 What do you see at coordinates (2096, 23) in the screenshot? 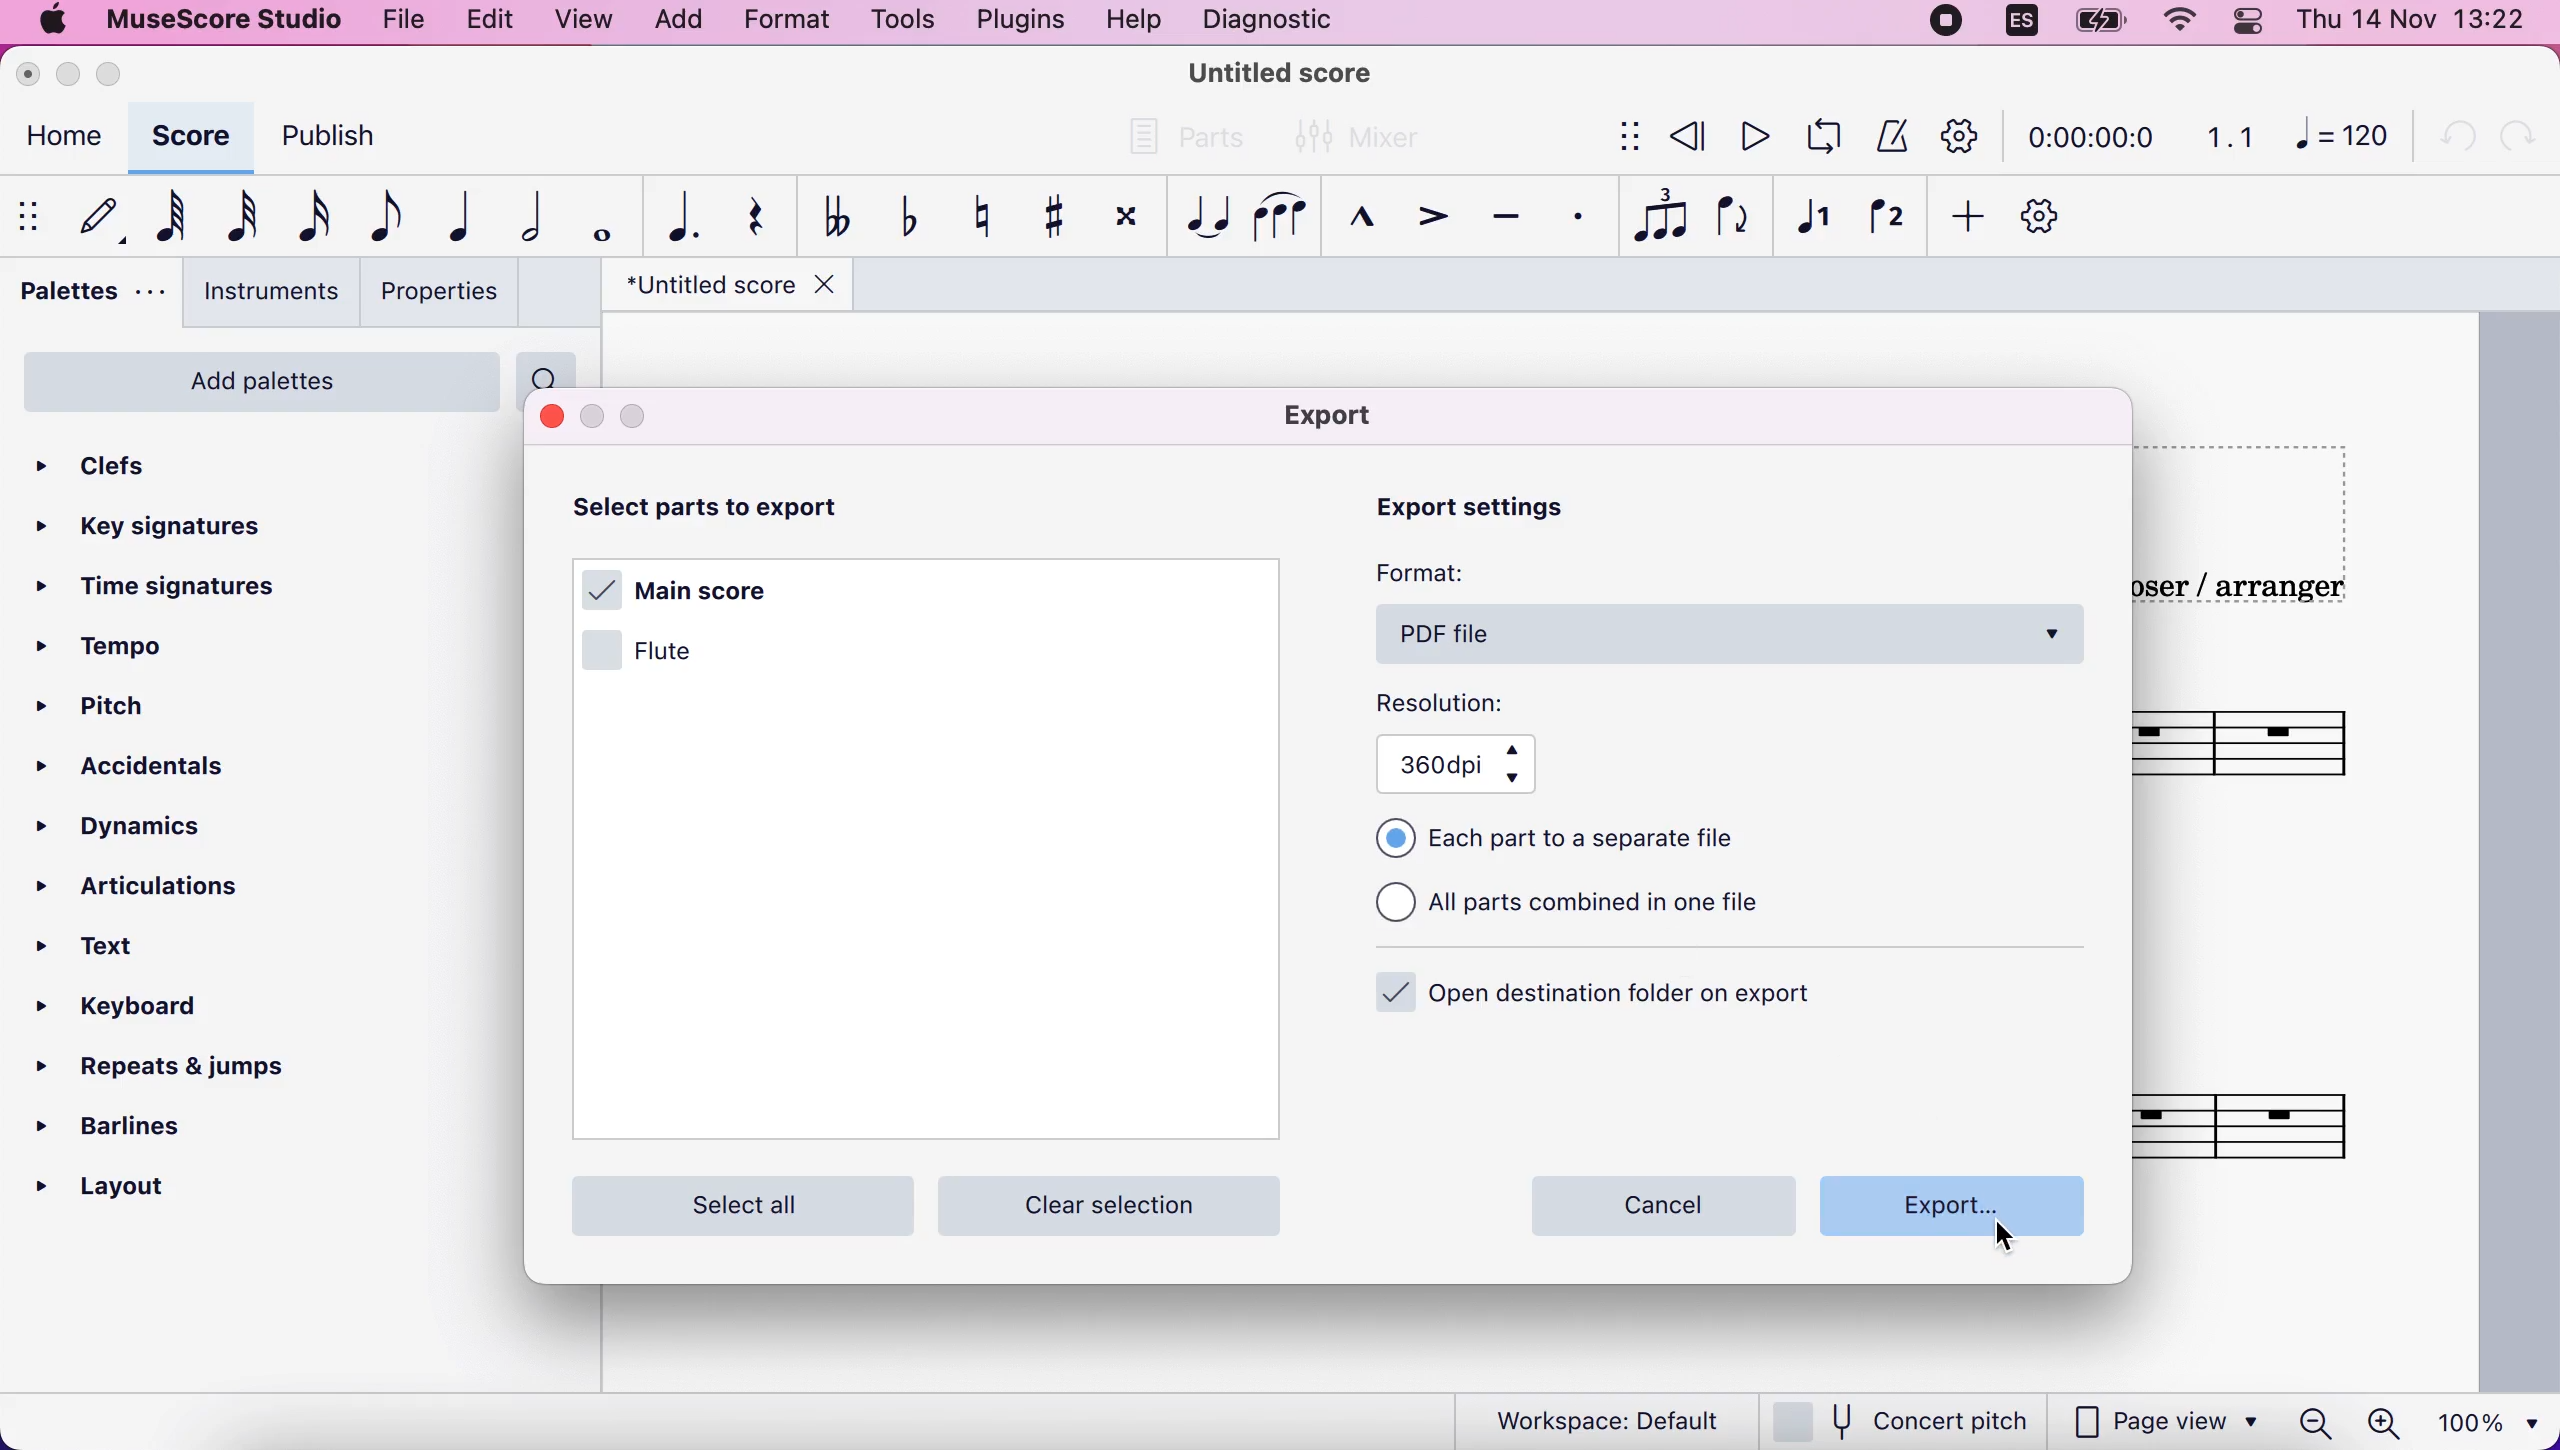
I see `battery` at bounding box center [2096, 23].